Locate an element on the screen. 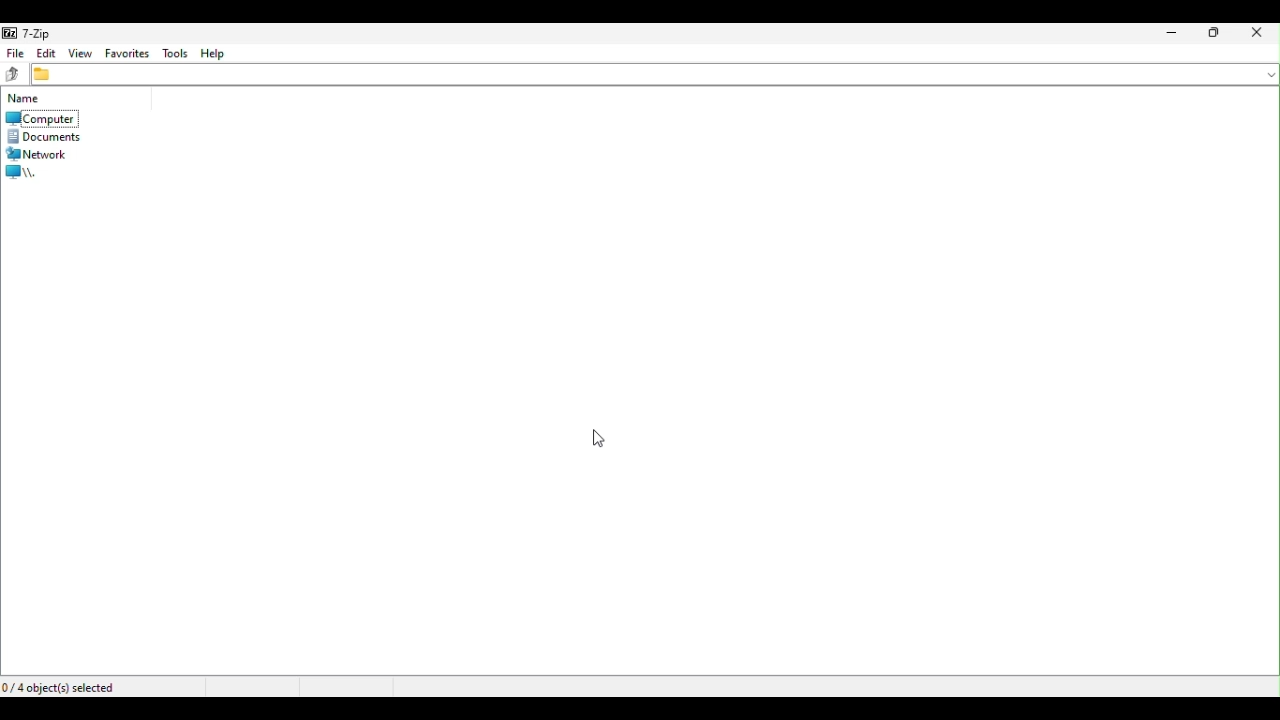 The height and width of the screenshot is (720, 1280). Tools is located at coordinates (176, 53).